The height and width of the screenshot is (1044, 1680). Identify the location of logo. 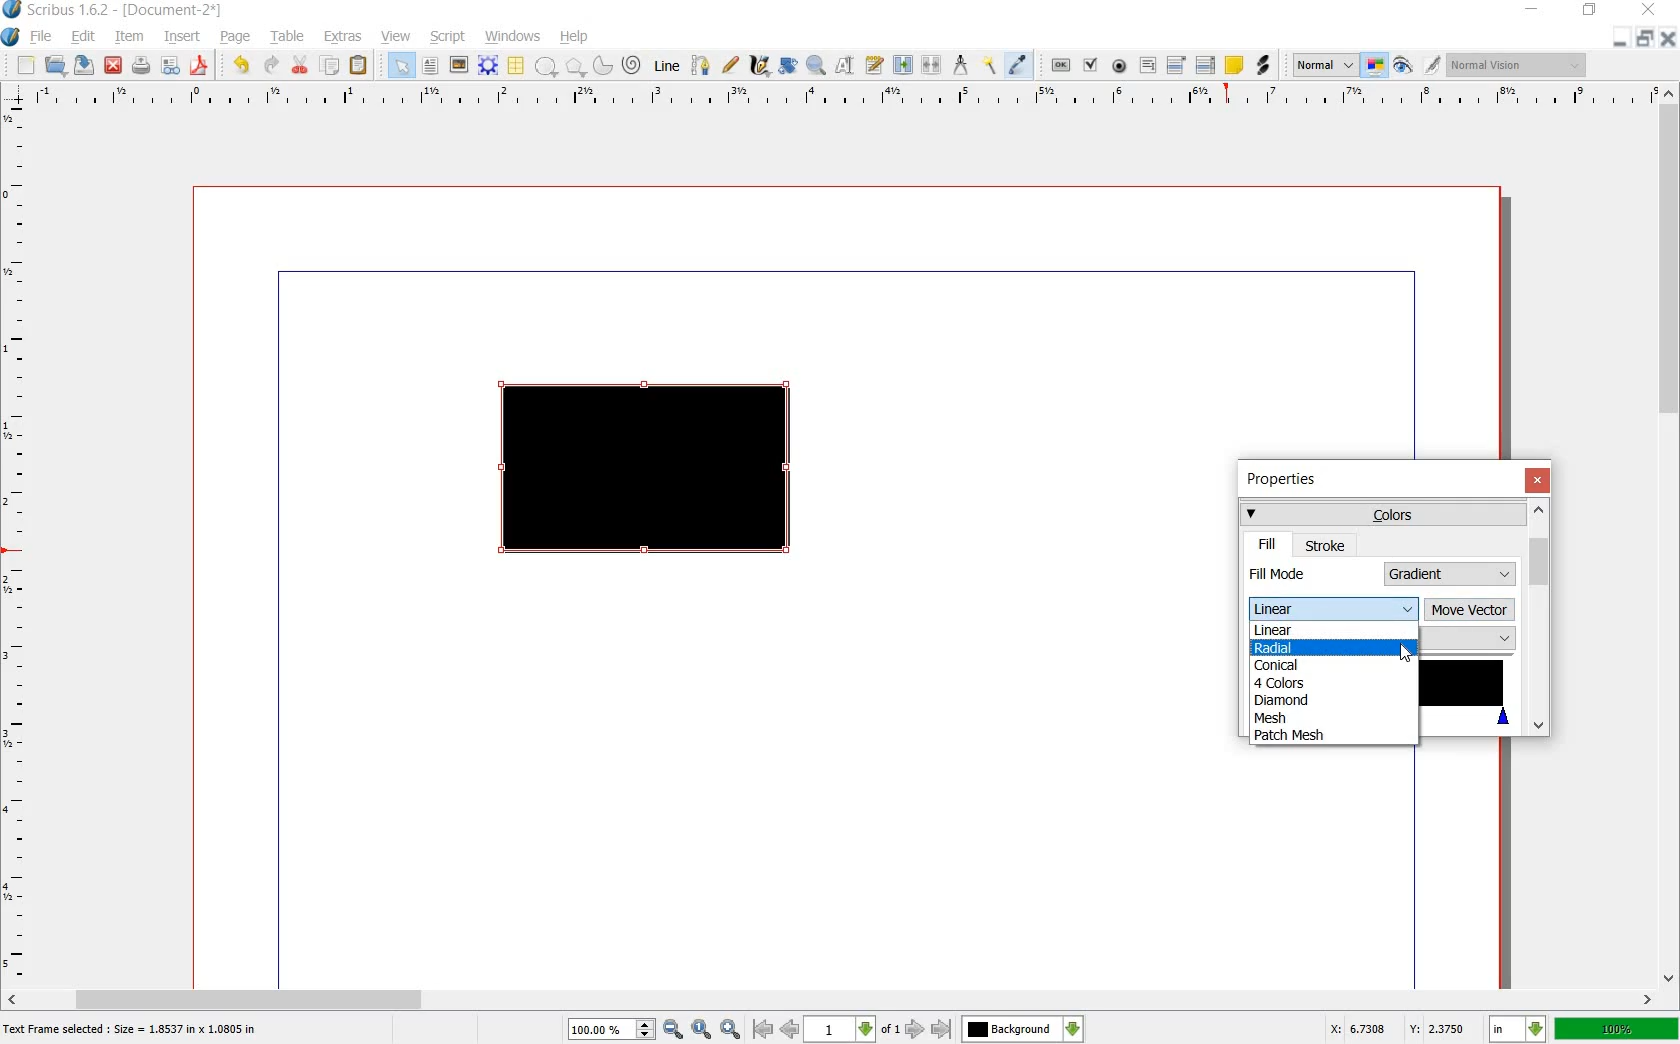
(13, 11).